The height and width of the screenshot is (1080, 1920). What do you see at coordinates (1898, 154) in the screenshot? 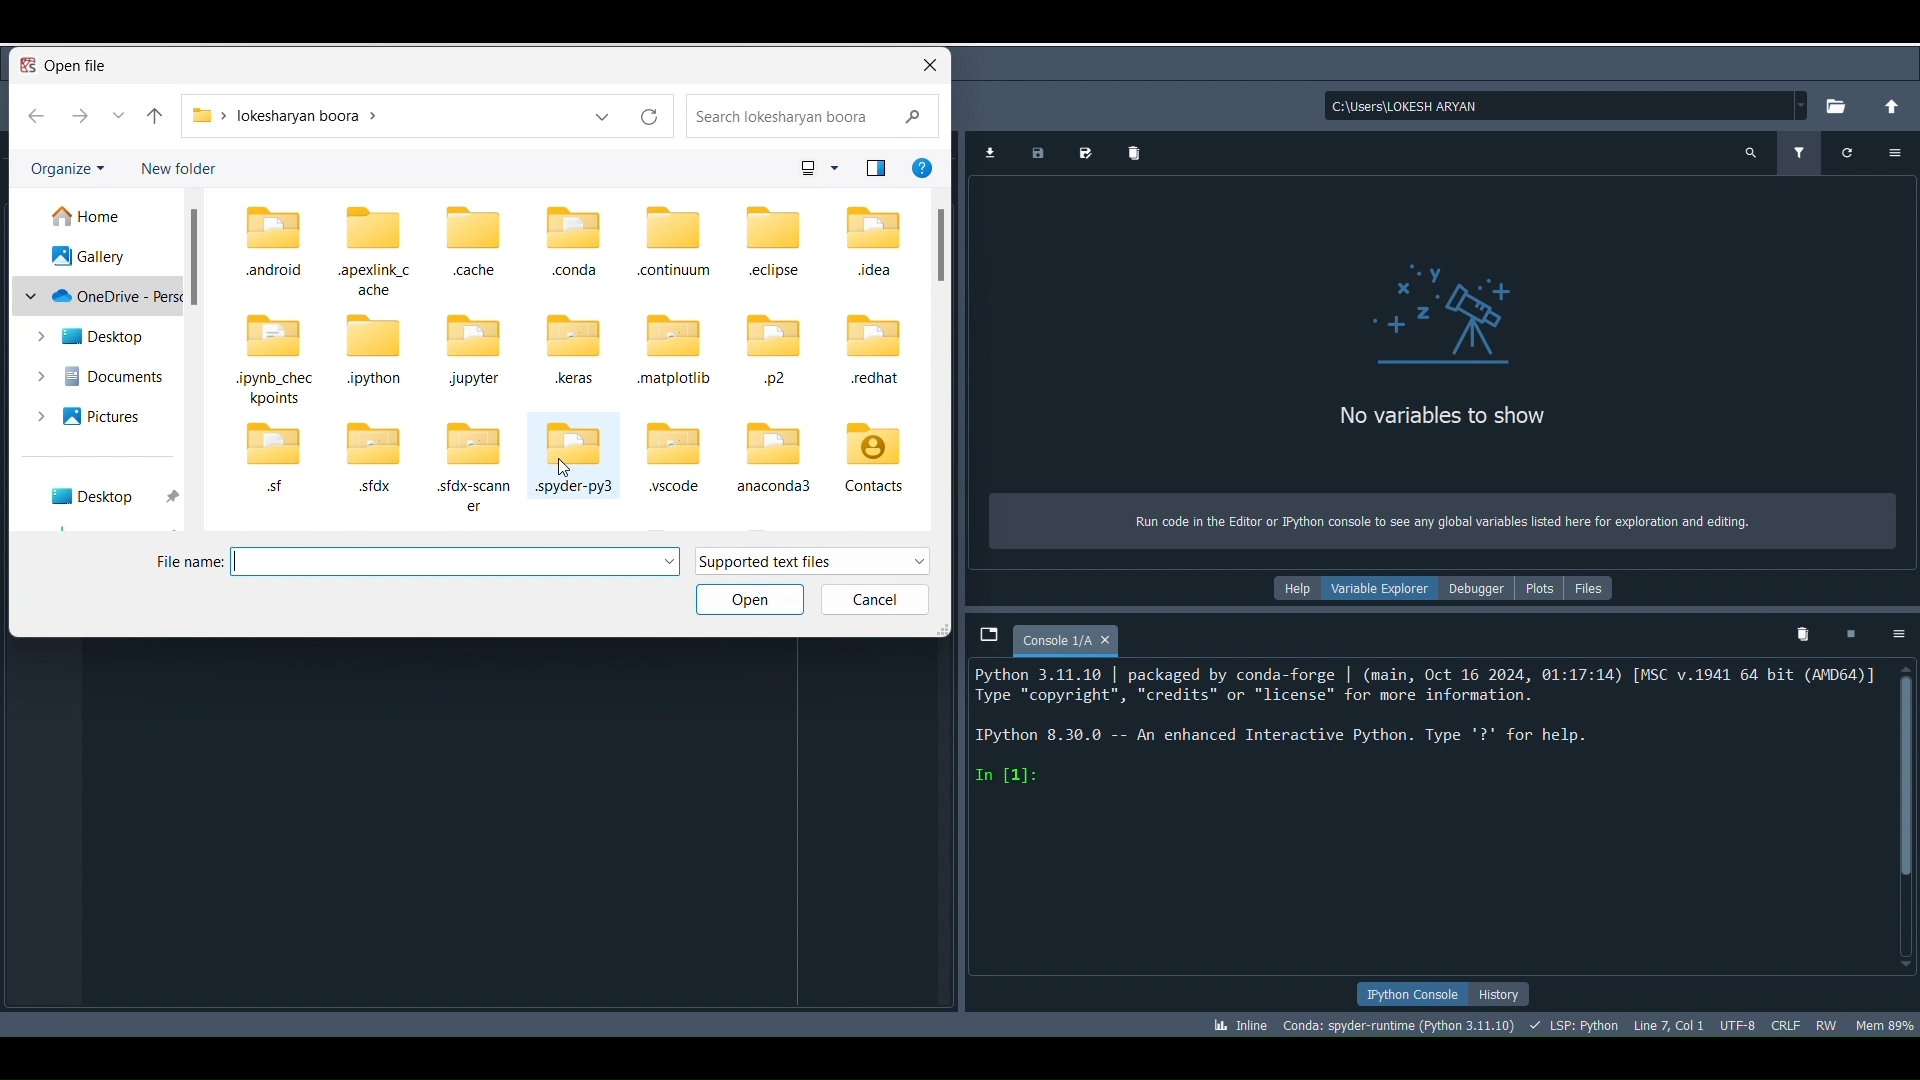
I see `Options` at bounding box center [1898, 154].